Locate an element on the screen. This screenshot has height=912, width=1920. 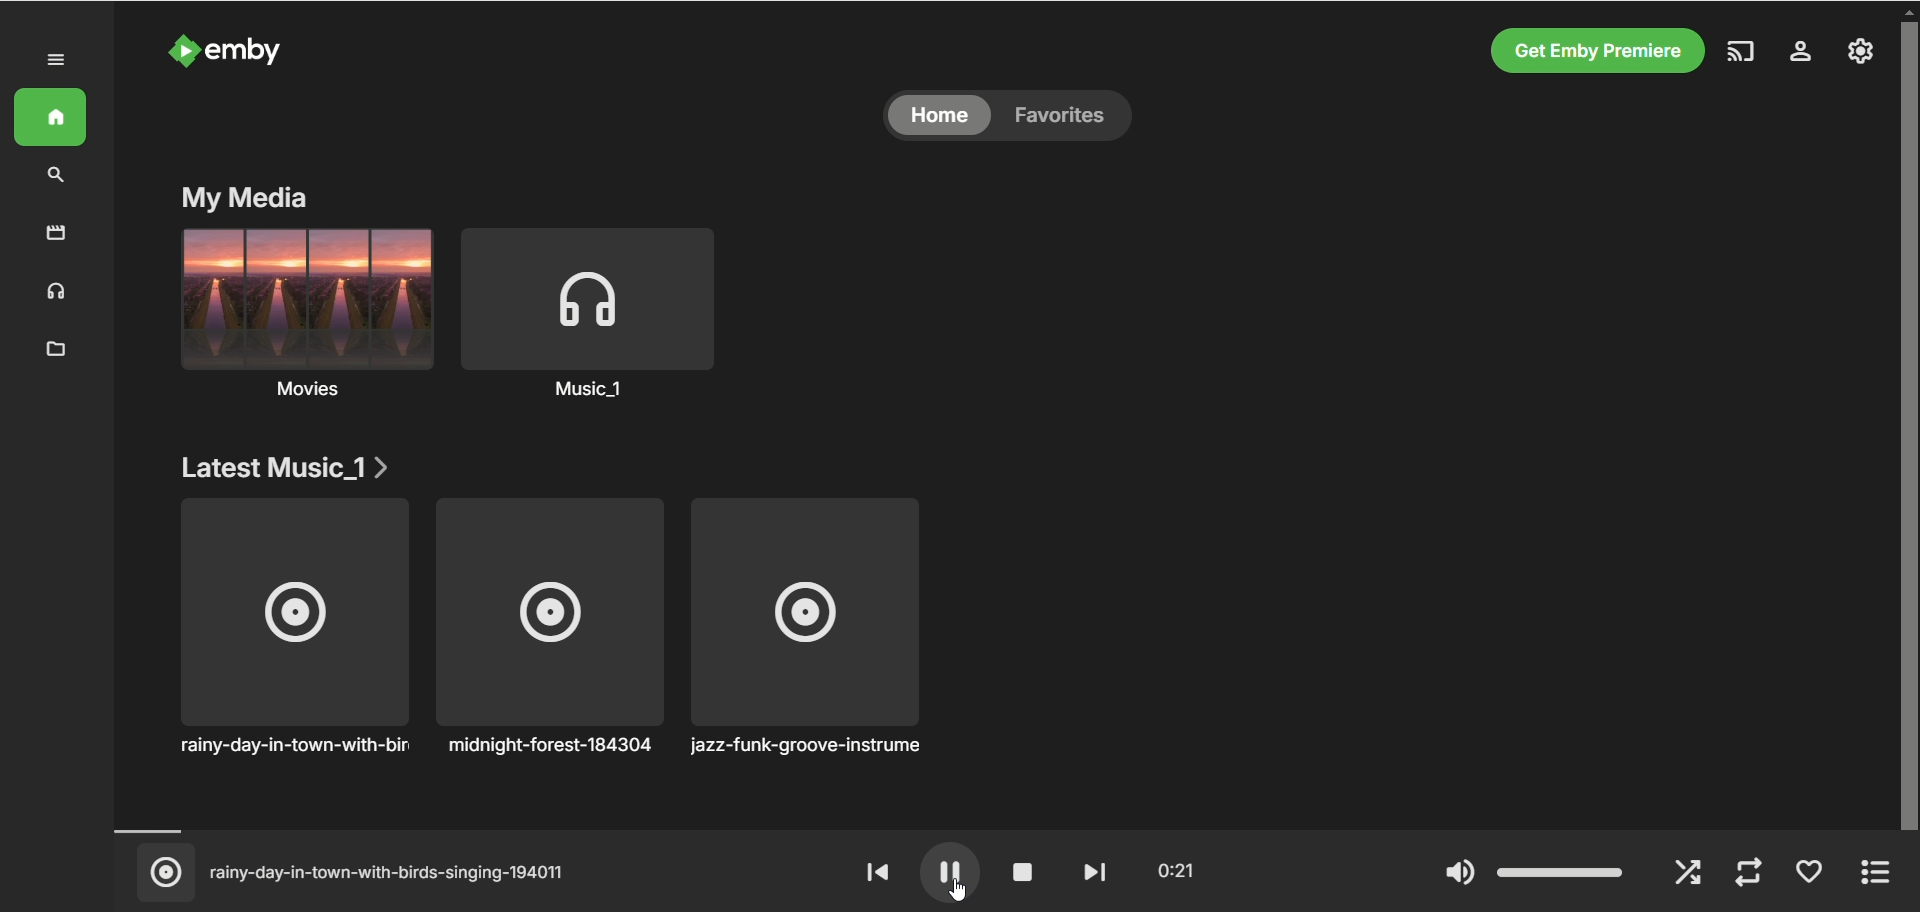
stop is located at coordinates (1023, 873).